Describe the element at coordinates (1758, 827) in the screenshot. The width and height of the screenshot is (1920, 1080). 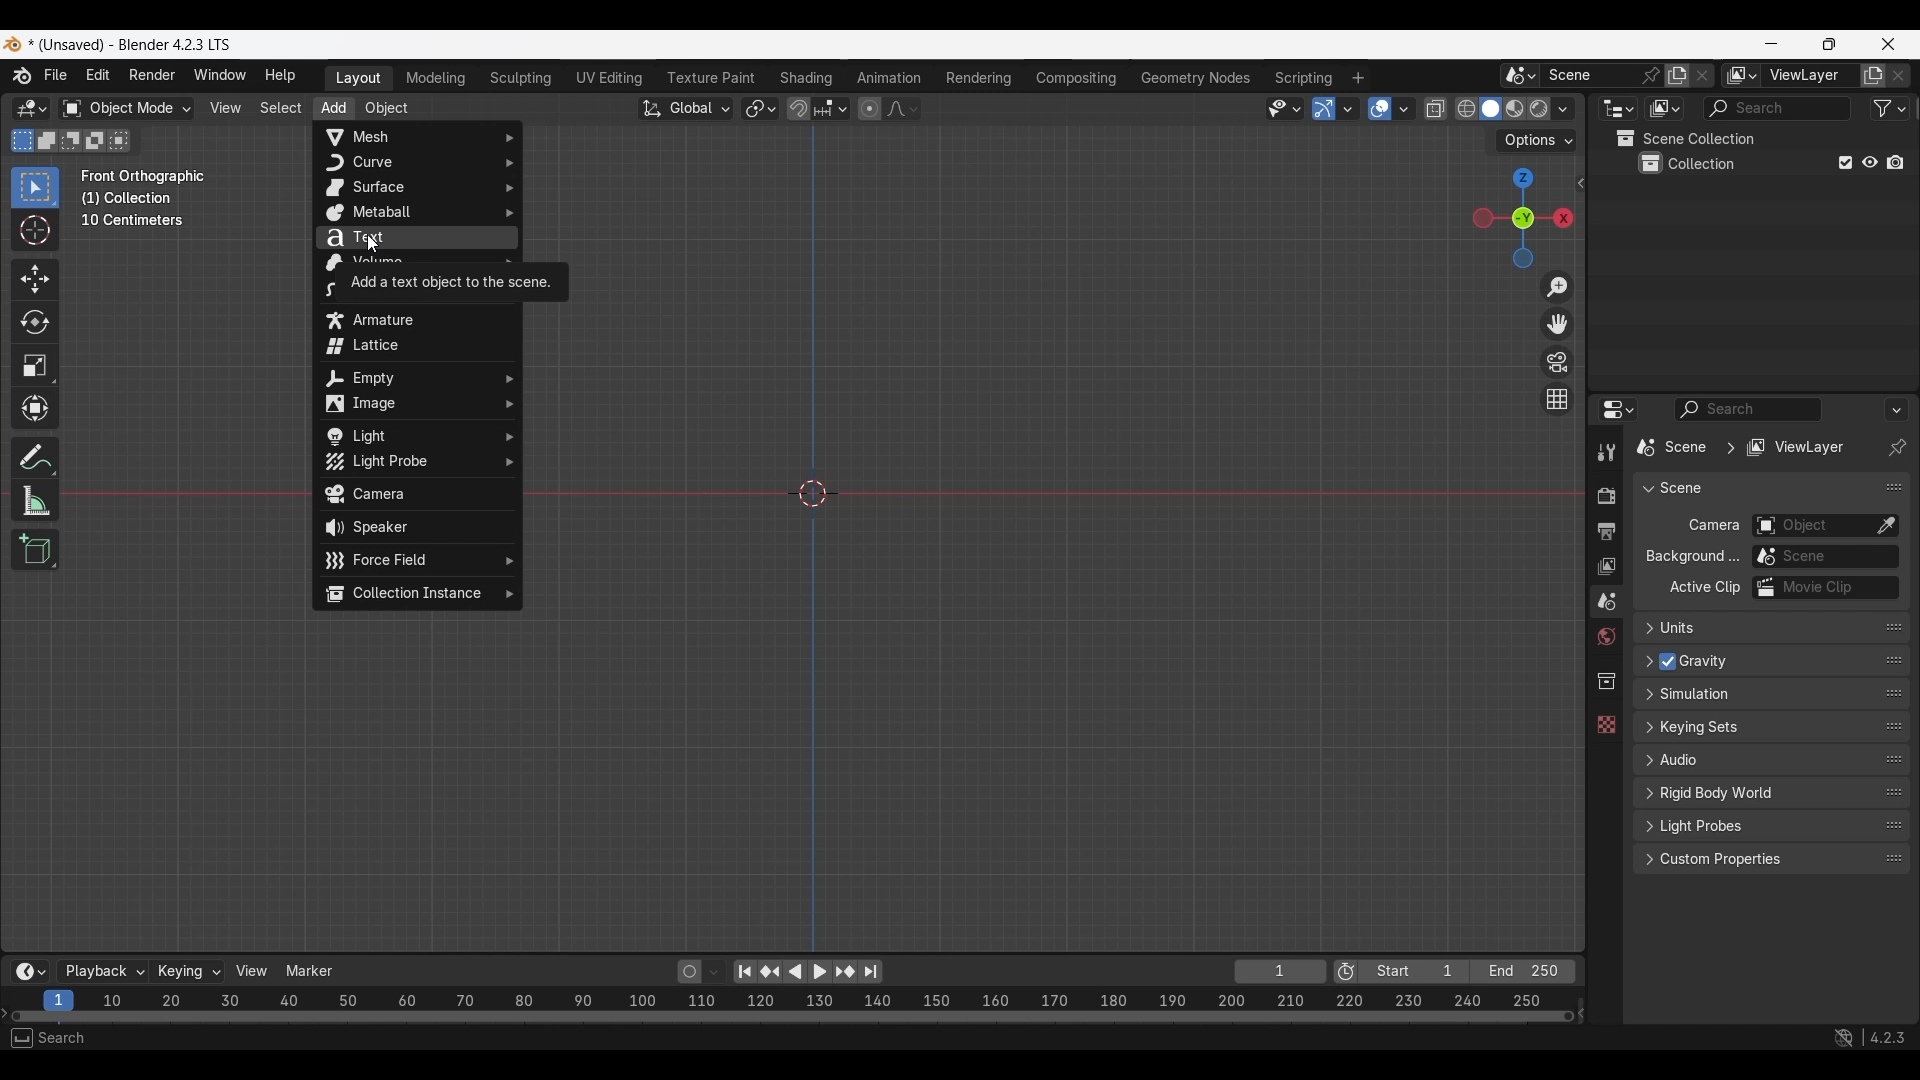
I see `Click to expand Light Probes` at that location.